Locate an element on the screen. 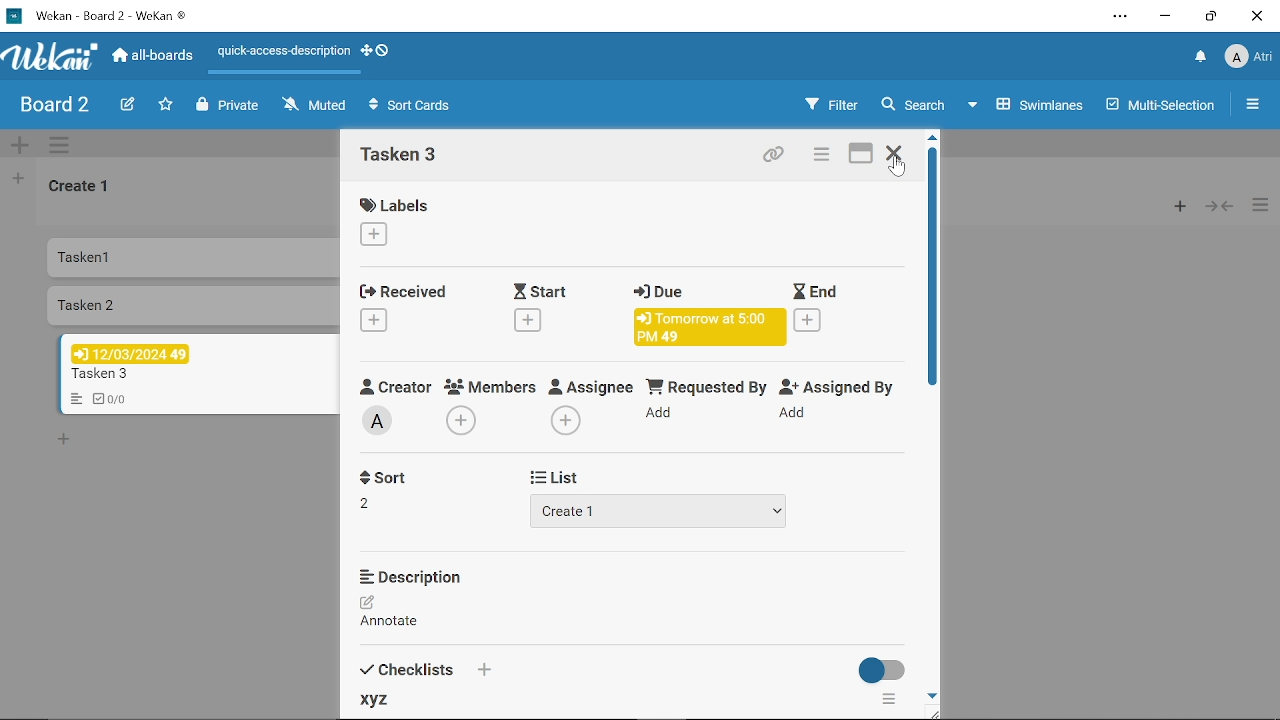 Image resolution: width=1280 pixels, height=720 pixels. Close  is located at coordinates (892, 151).